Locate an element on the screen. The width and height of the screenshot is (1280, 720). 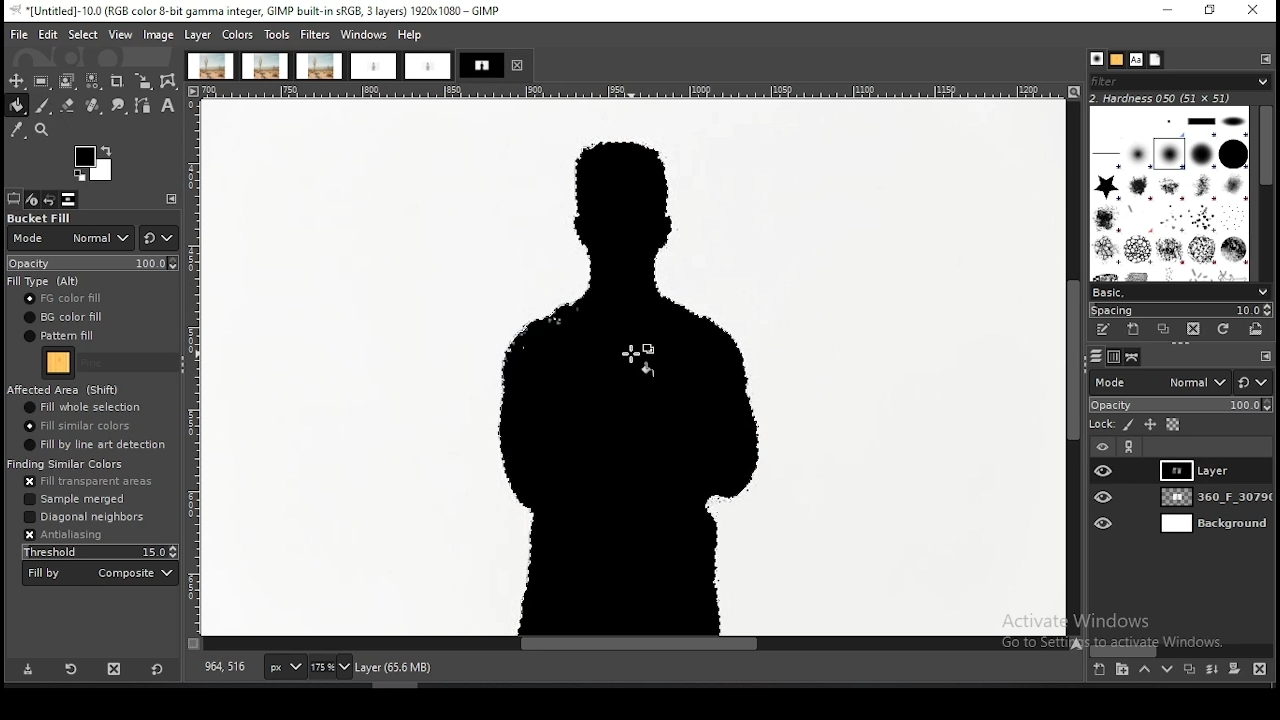
spacing is located at coordinates (1178, 311).